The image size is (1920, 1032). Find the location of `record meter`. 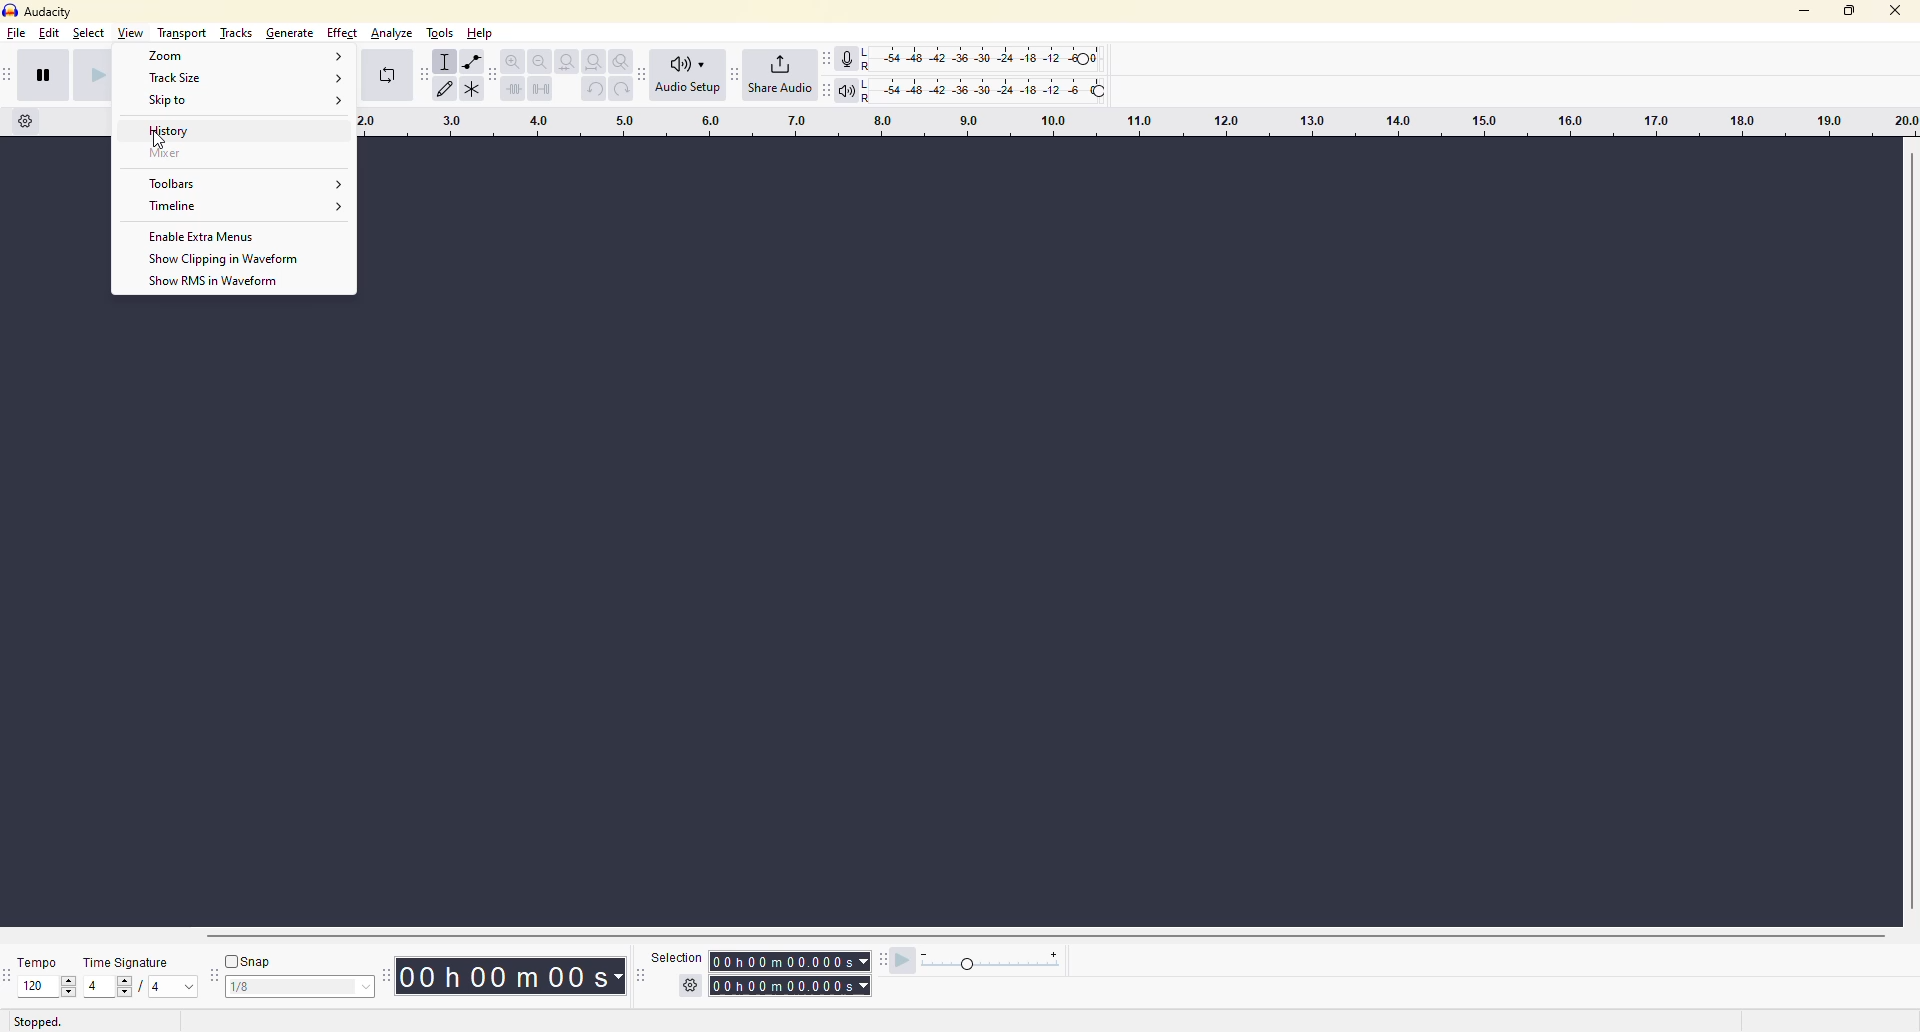

record meter is located at coordinates (853, 57).